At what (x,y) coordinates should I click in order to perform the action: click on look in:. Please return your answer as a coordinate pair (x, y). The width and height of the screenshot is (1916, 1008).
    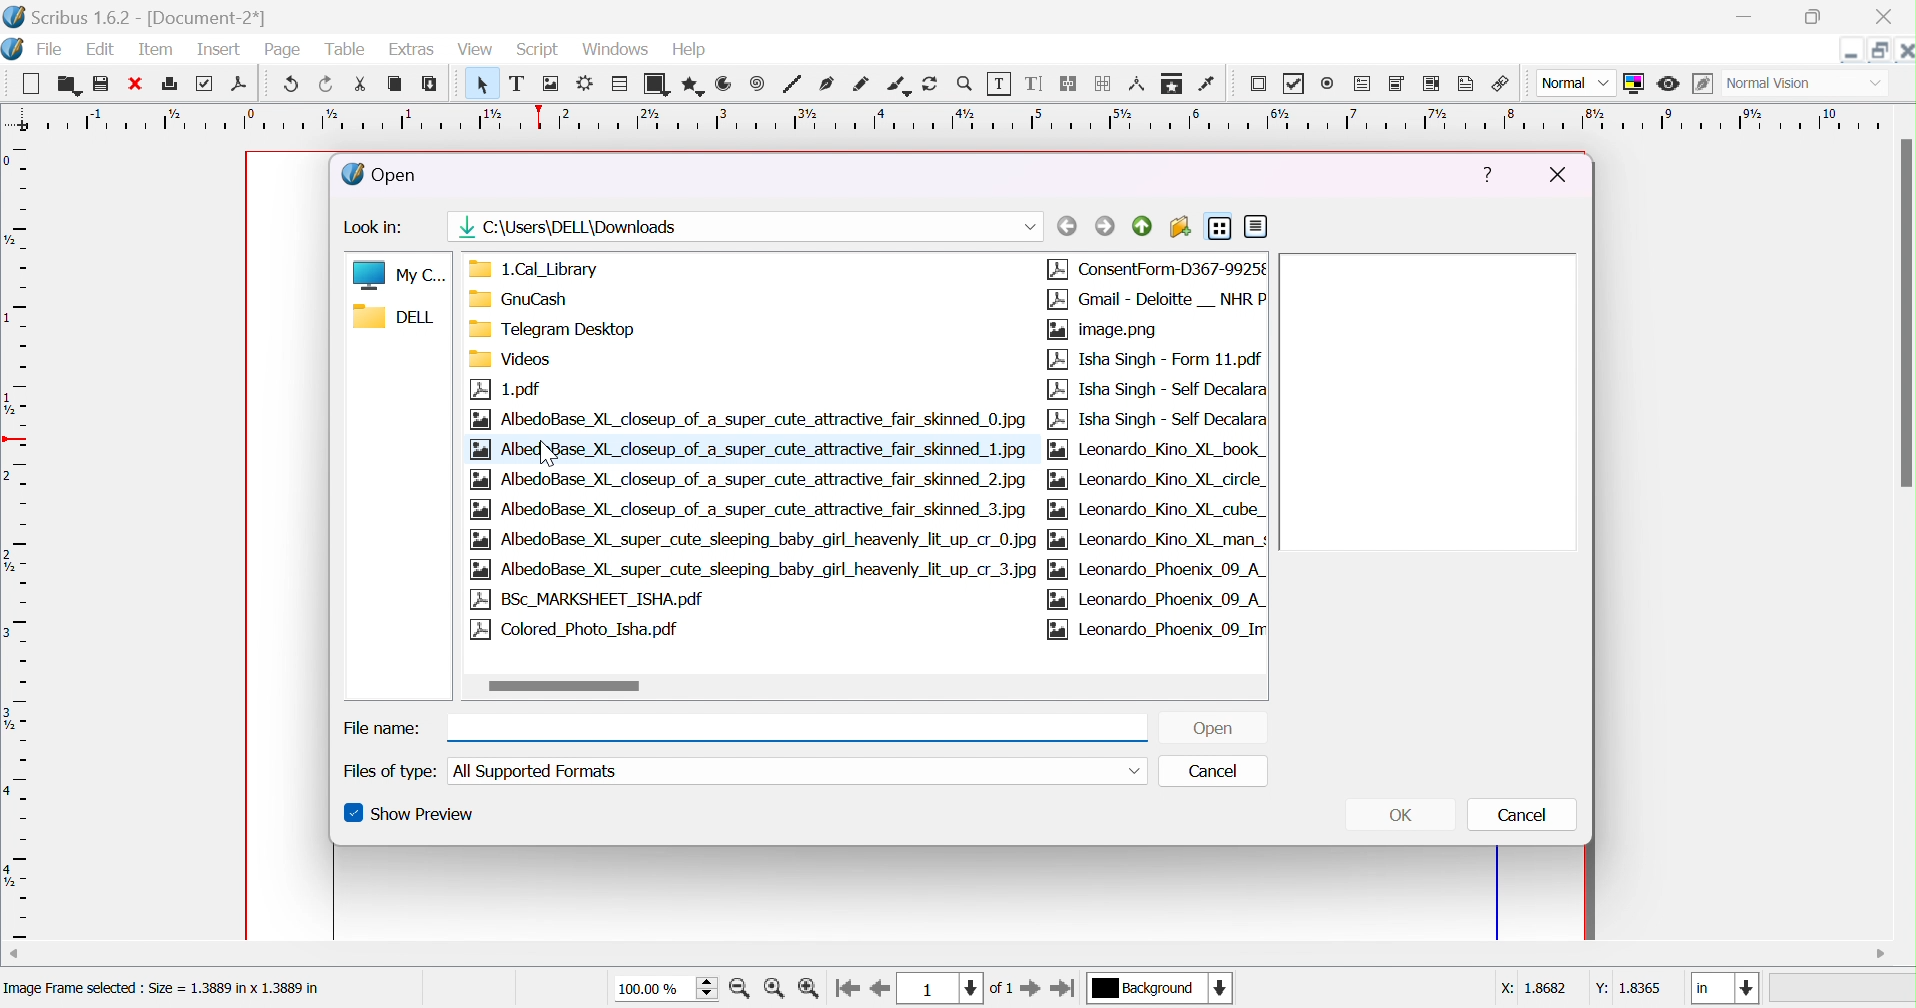
    Looking at the image, I should click on (375, 227).